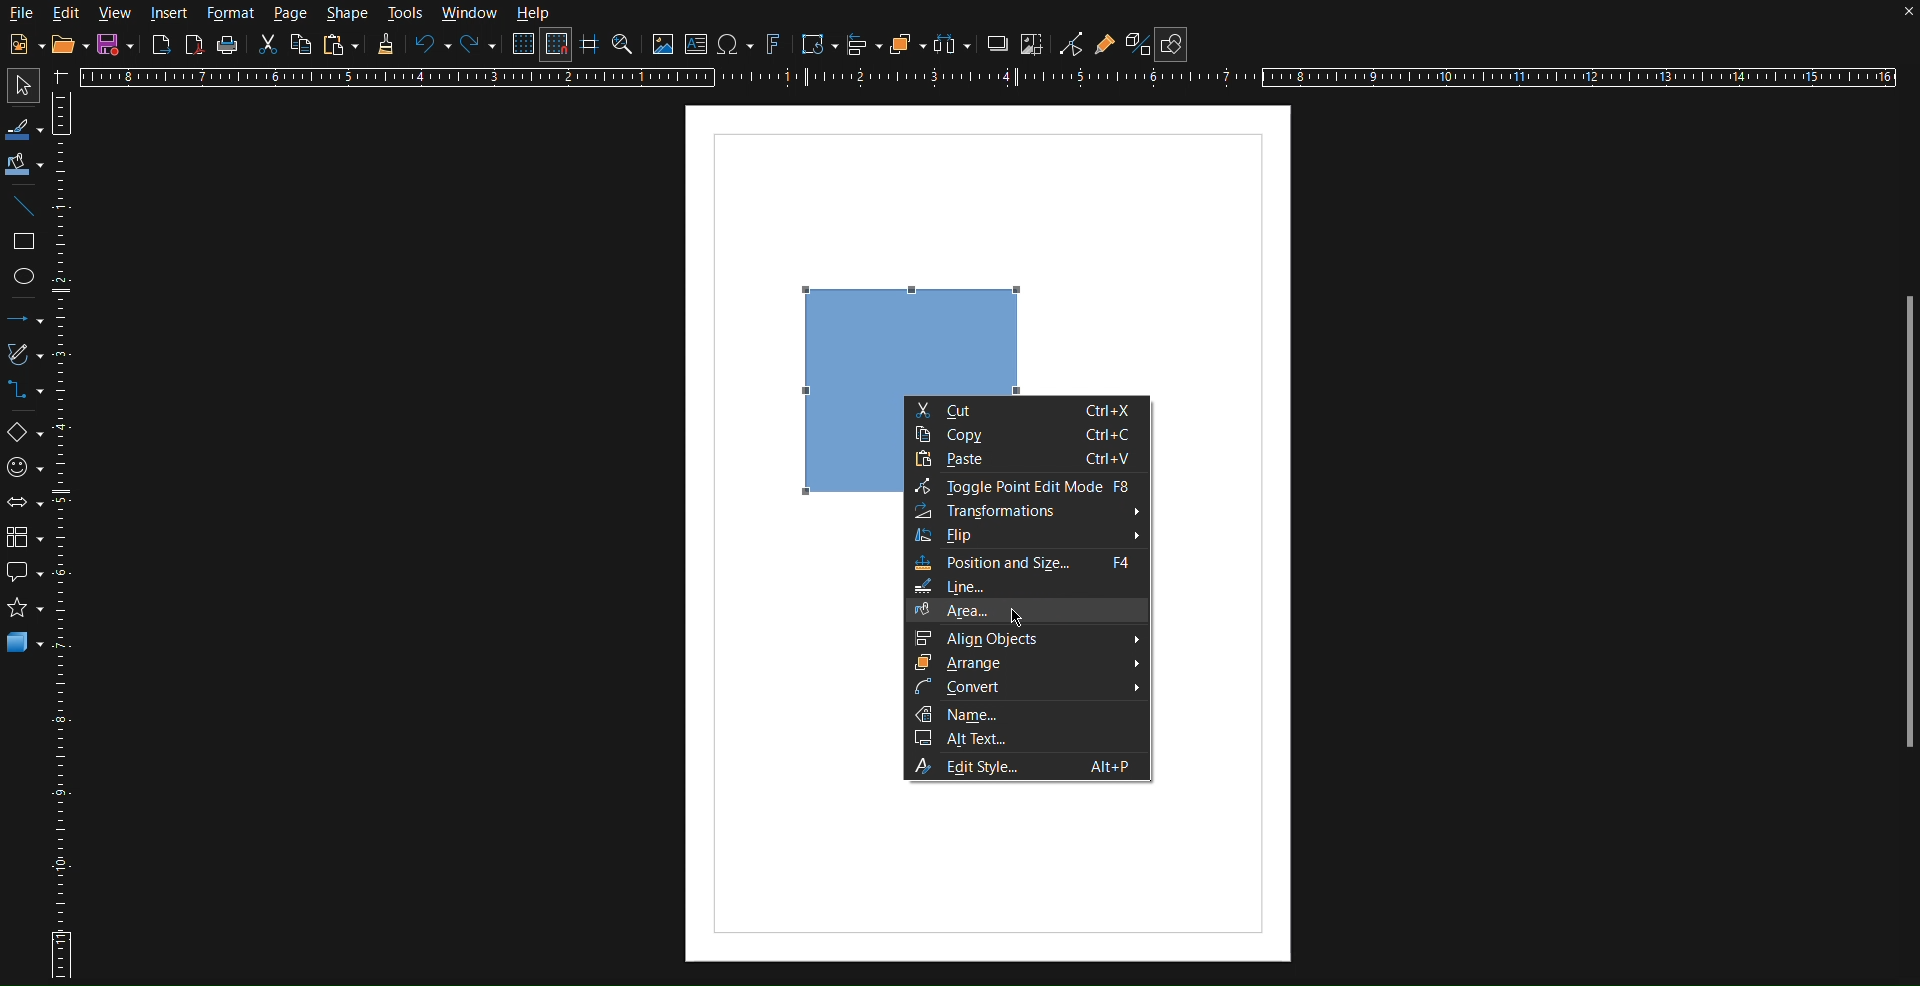 The image size is (1920, 986). What do you see at coordinates (24, 612) in the screenshot?
I see `Stars and Banners` at bounding box center [24, 612].